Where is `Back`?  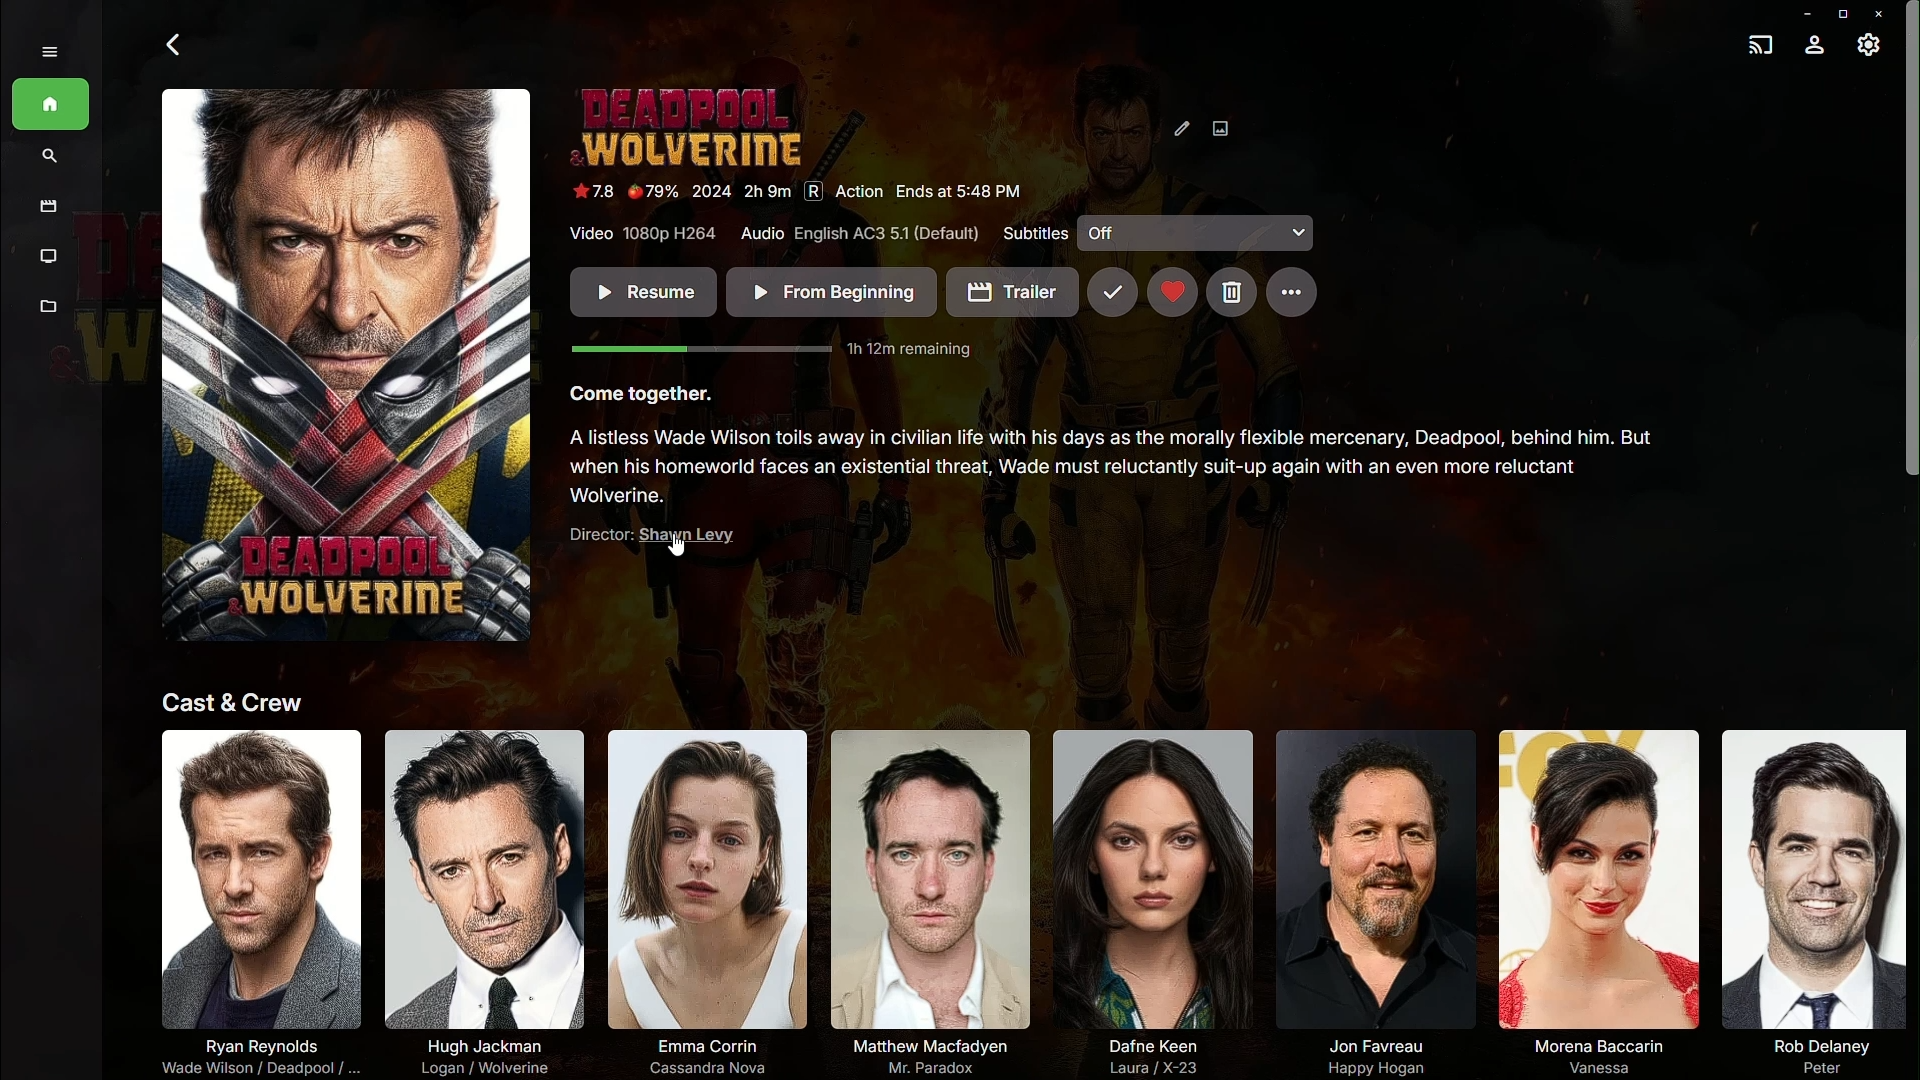 Back is located at coordinates (176, 45).